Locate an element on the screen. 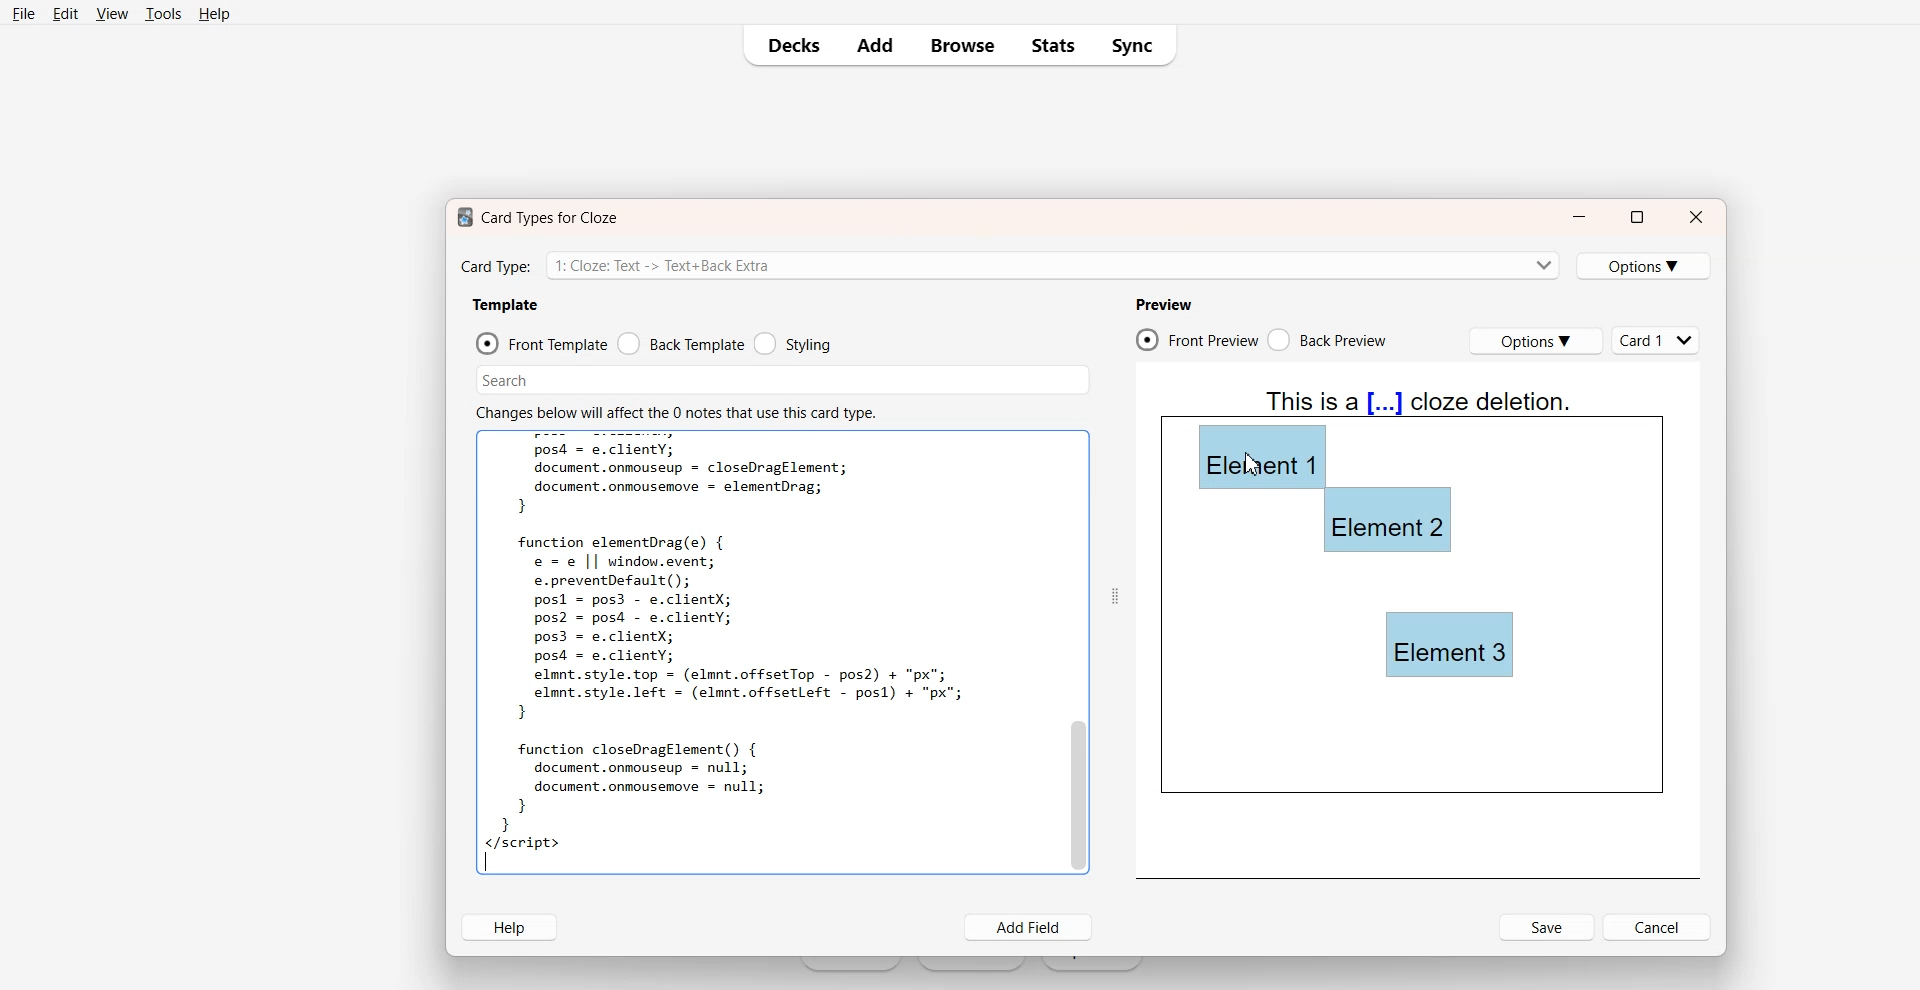 The width and height of the screenshot is (1920, 990). Cursor is located at coordinates (1254, 465).